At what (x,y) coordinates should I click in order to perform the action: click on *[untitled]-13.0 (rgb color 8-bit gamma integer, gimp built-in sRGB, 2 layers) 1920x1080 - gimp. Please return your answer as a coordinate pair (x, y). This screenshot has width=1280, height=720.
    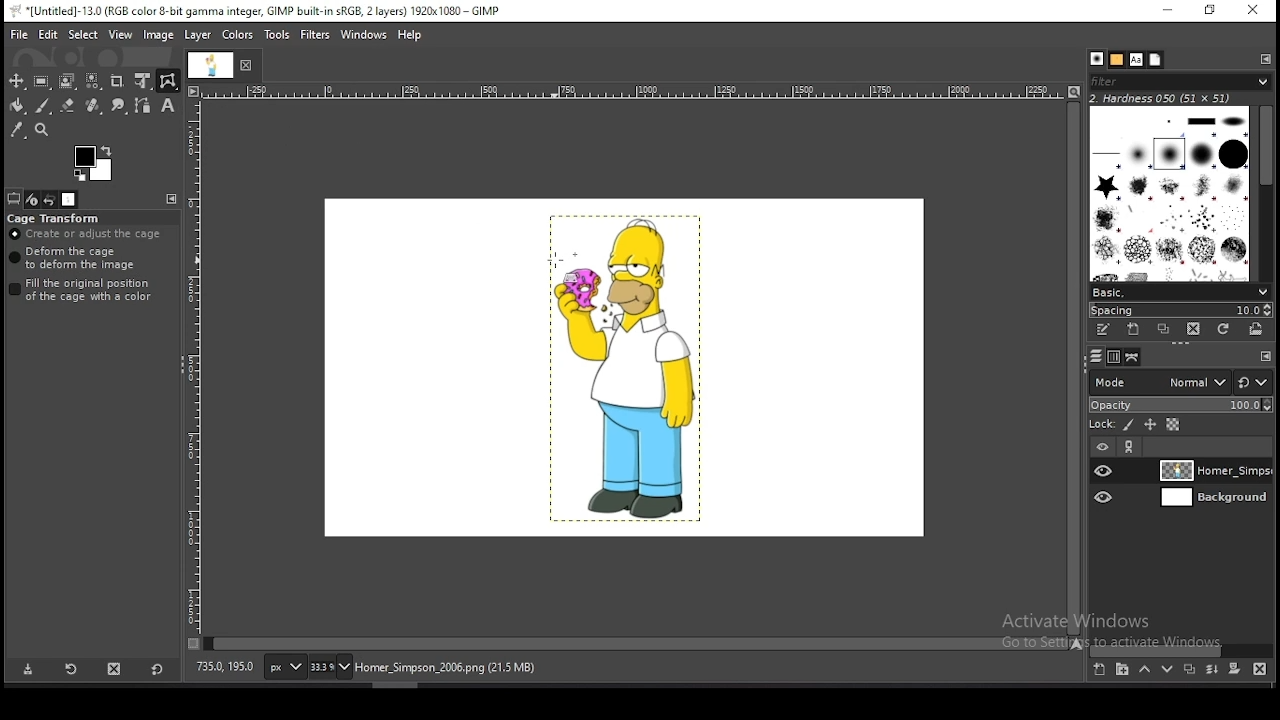
    Looking at the image, I should click on (261, 11).